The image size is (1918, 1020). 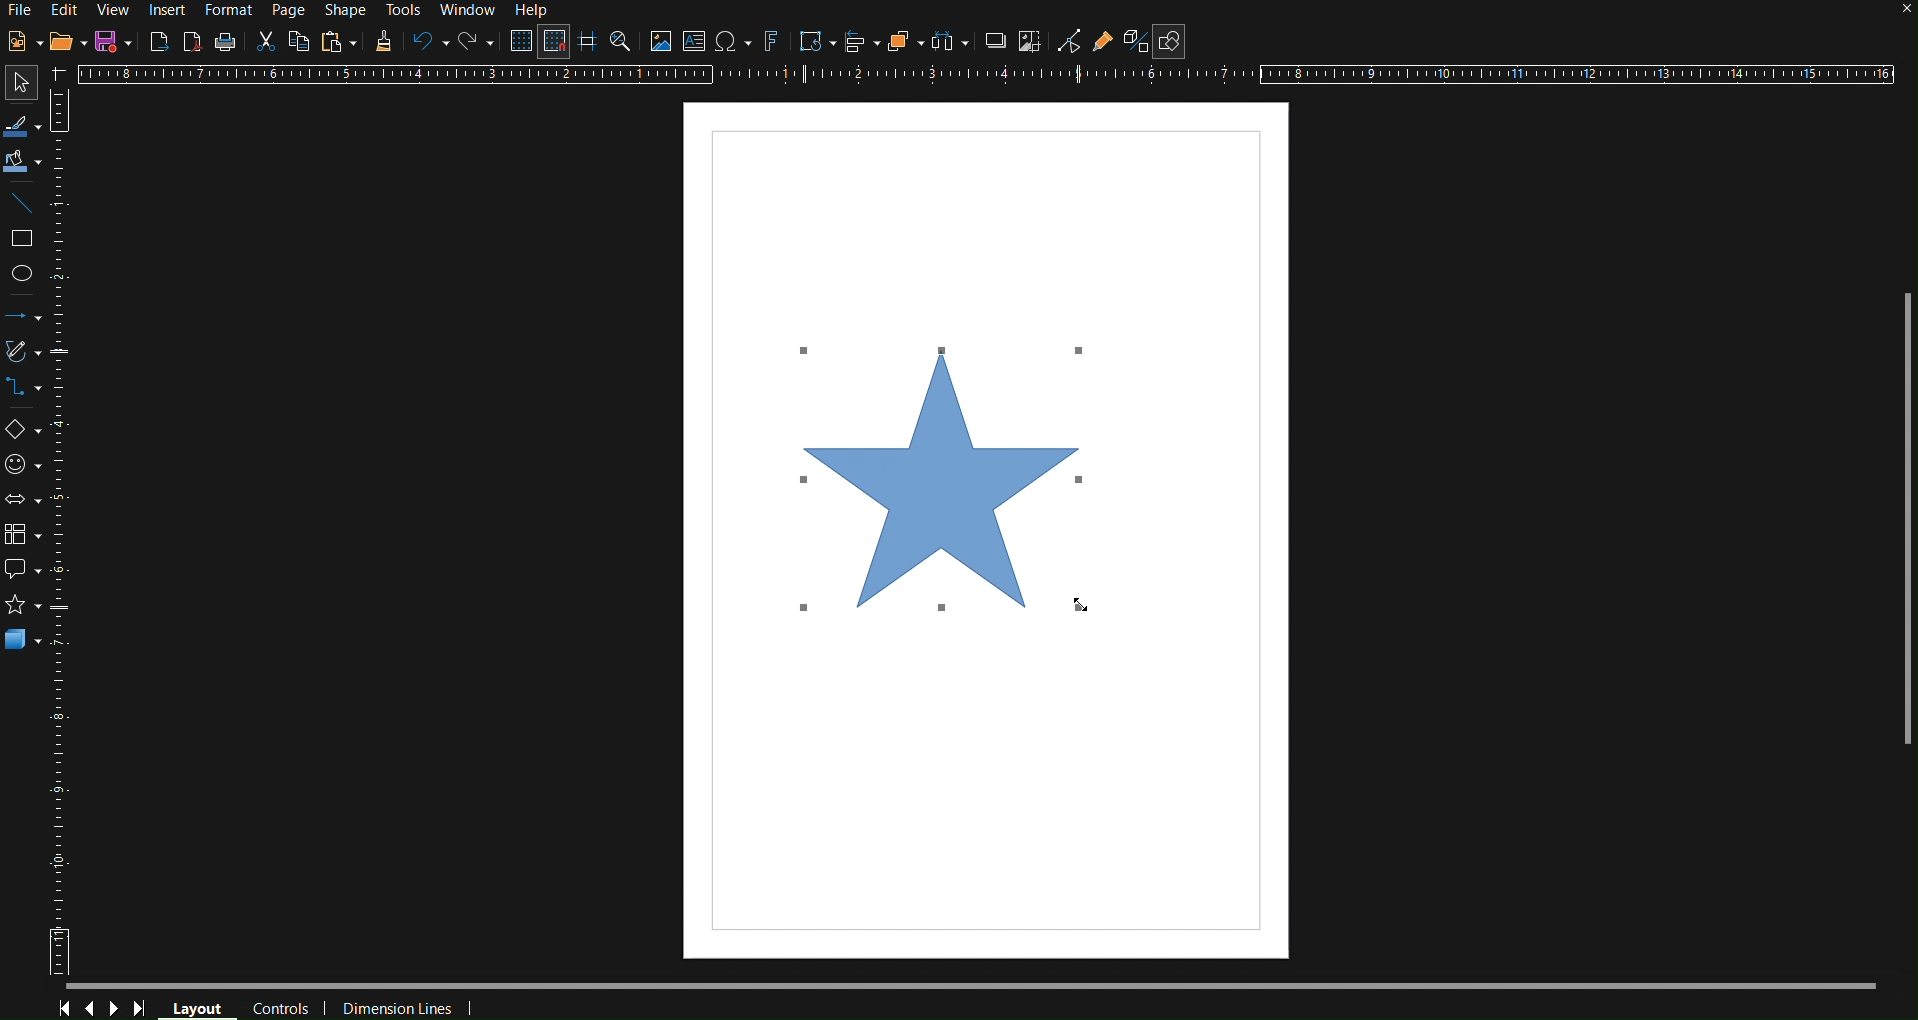 What do you see at coordinates (945, 476) in the screenshot?
I see `Star (Finalized)` at bounding box center [945, 476].